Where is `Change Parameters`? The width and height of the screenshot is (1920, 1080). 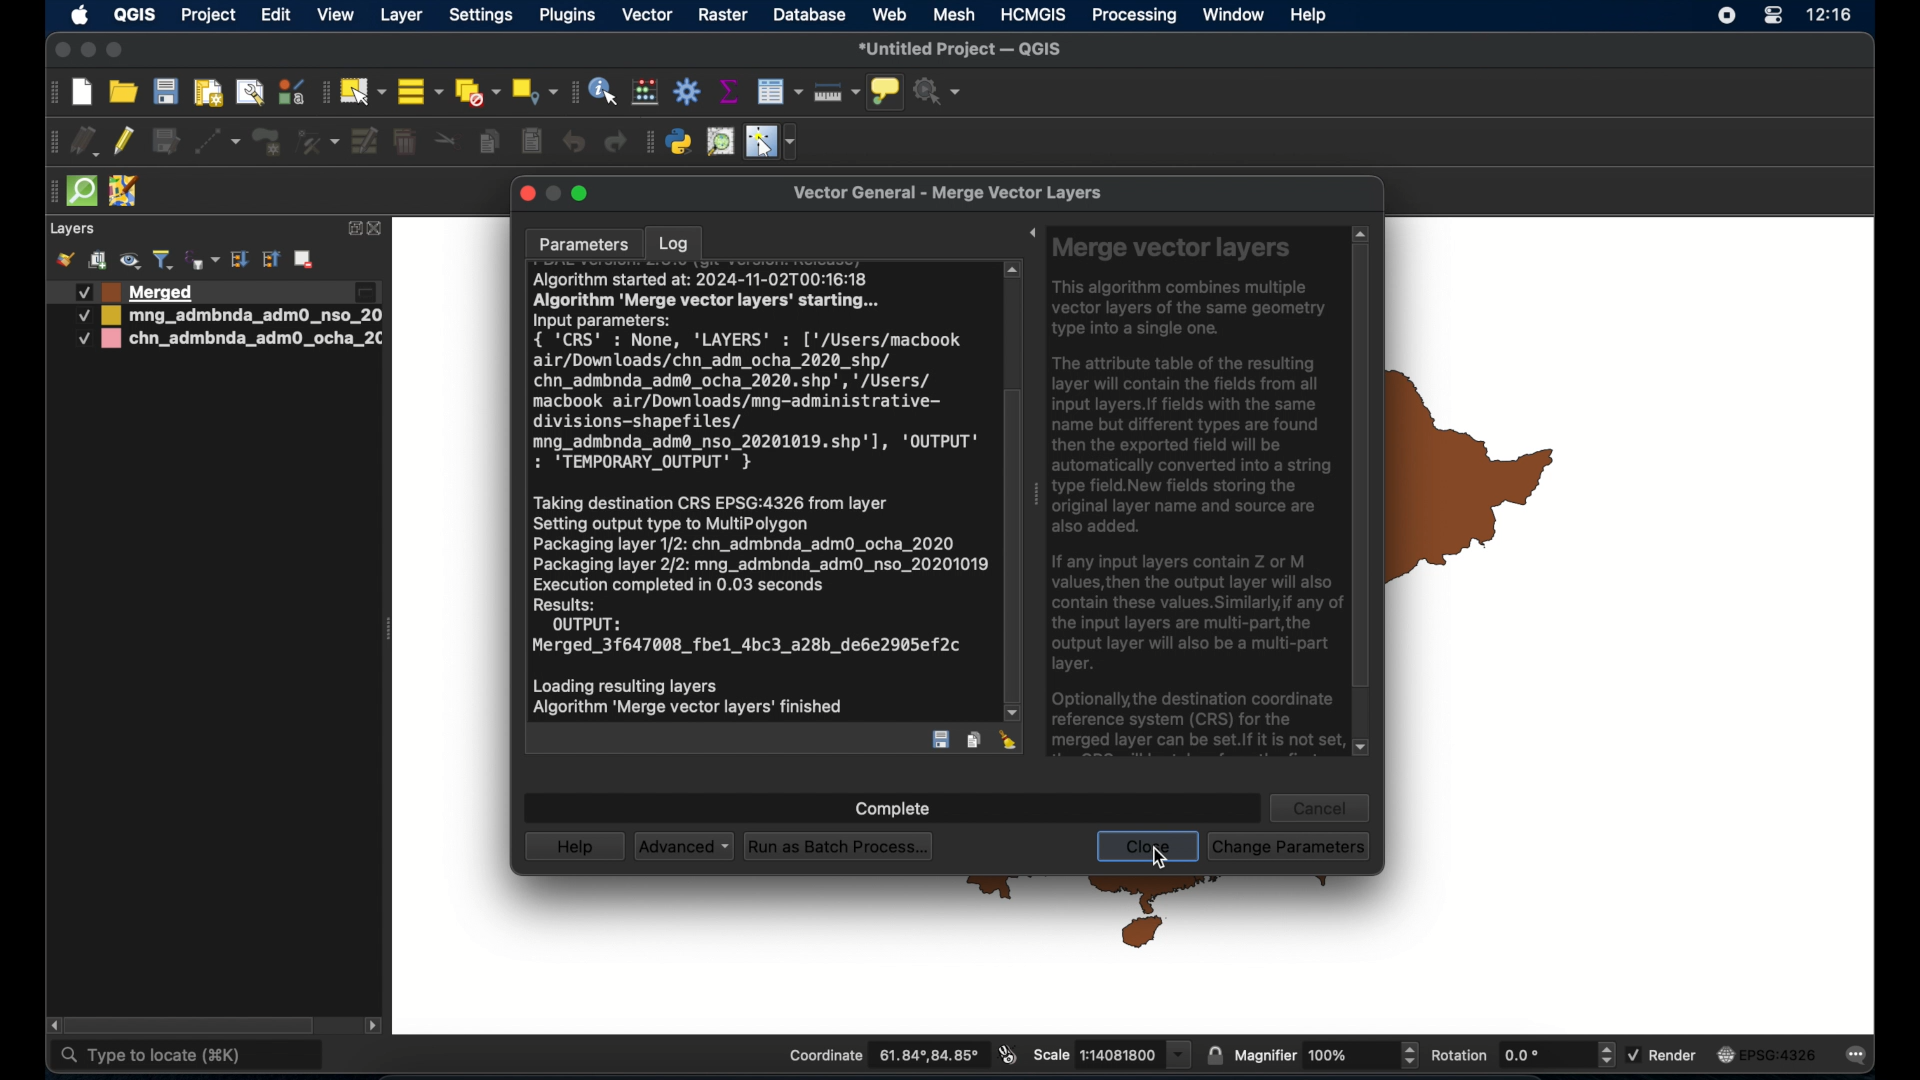 Change Parameters is located at coordinates (1291, 844).